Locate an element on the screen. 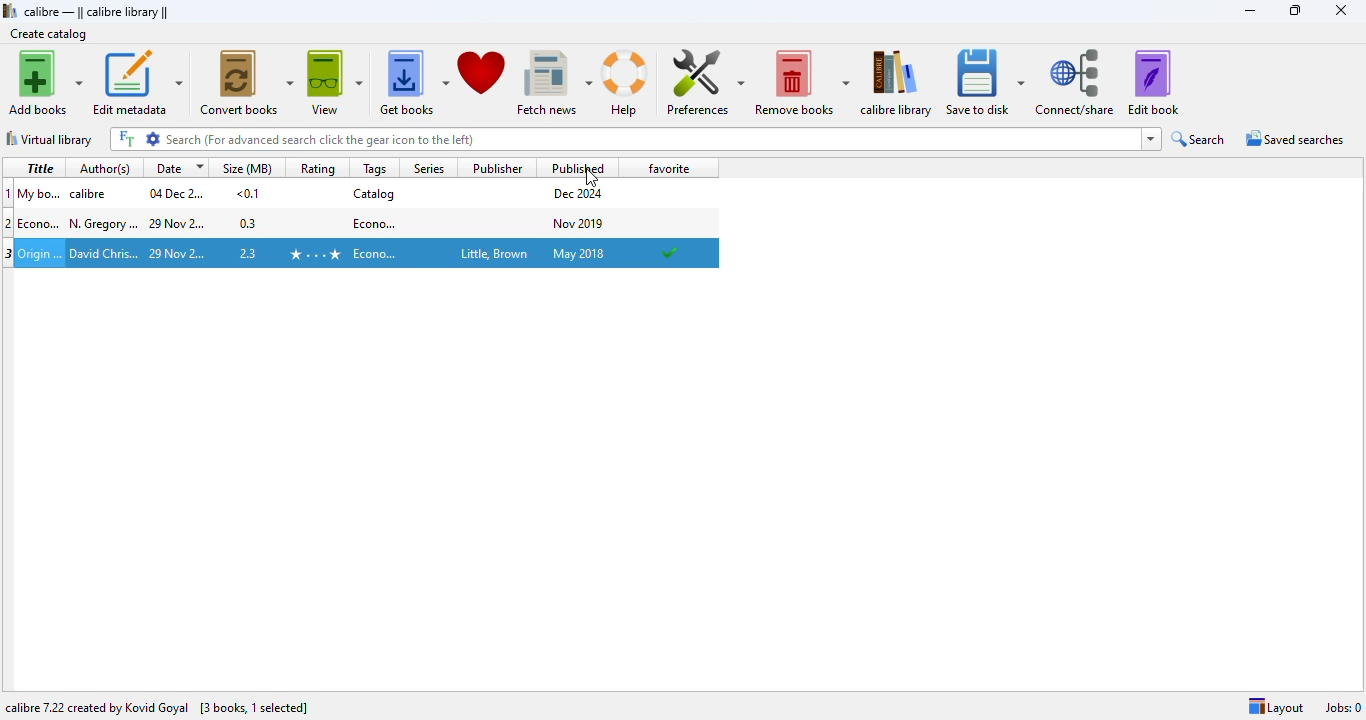 Image resolution: width=1366 pixels, height=720 pixels. series is located at coordinates (431, 169).